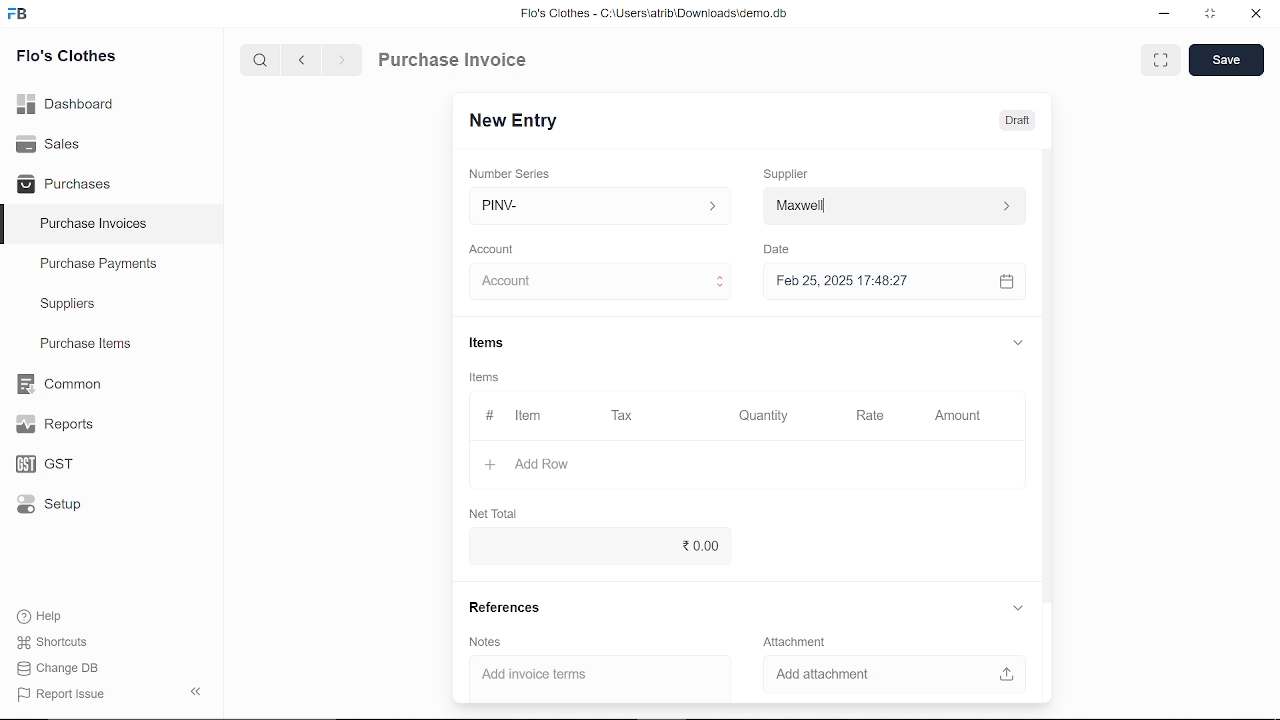 The image size is (1280, 720). Describe the element at coordinates (112, 268) in the screenshot. I see `Purchase Payments` at that location.